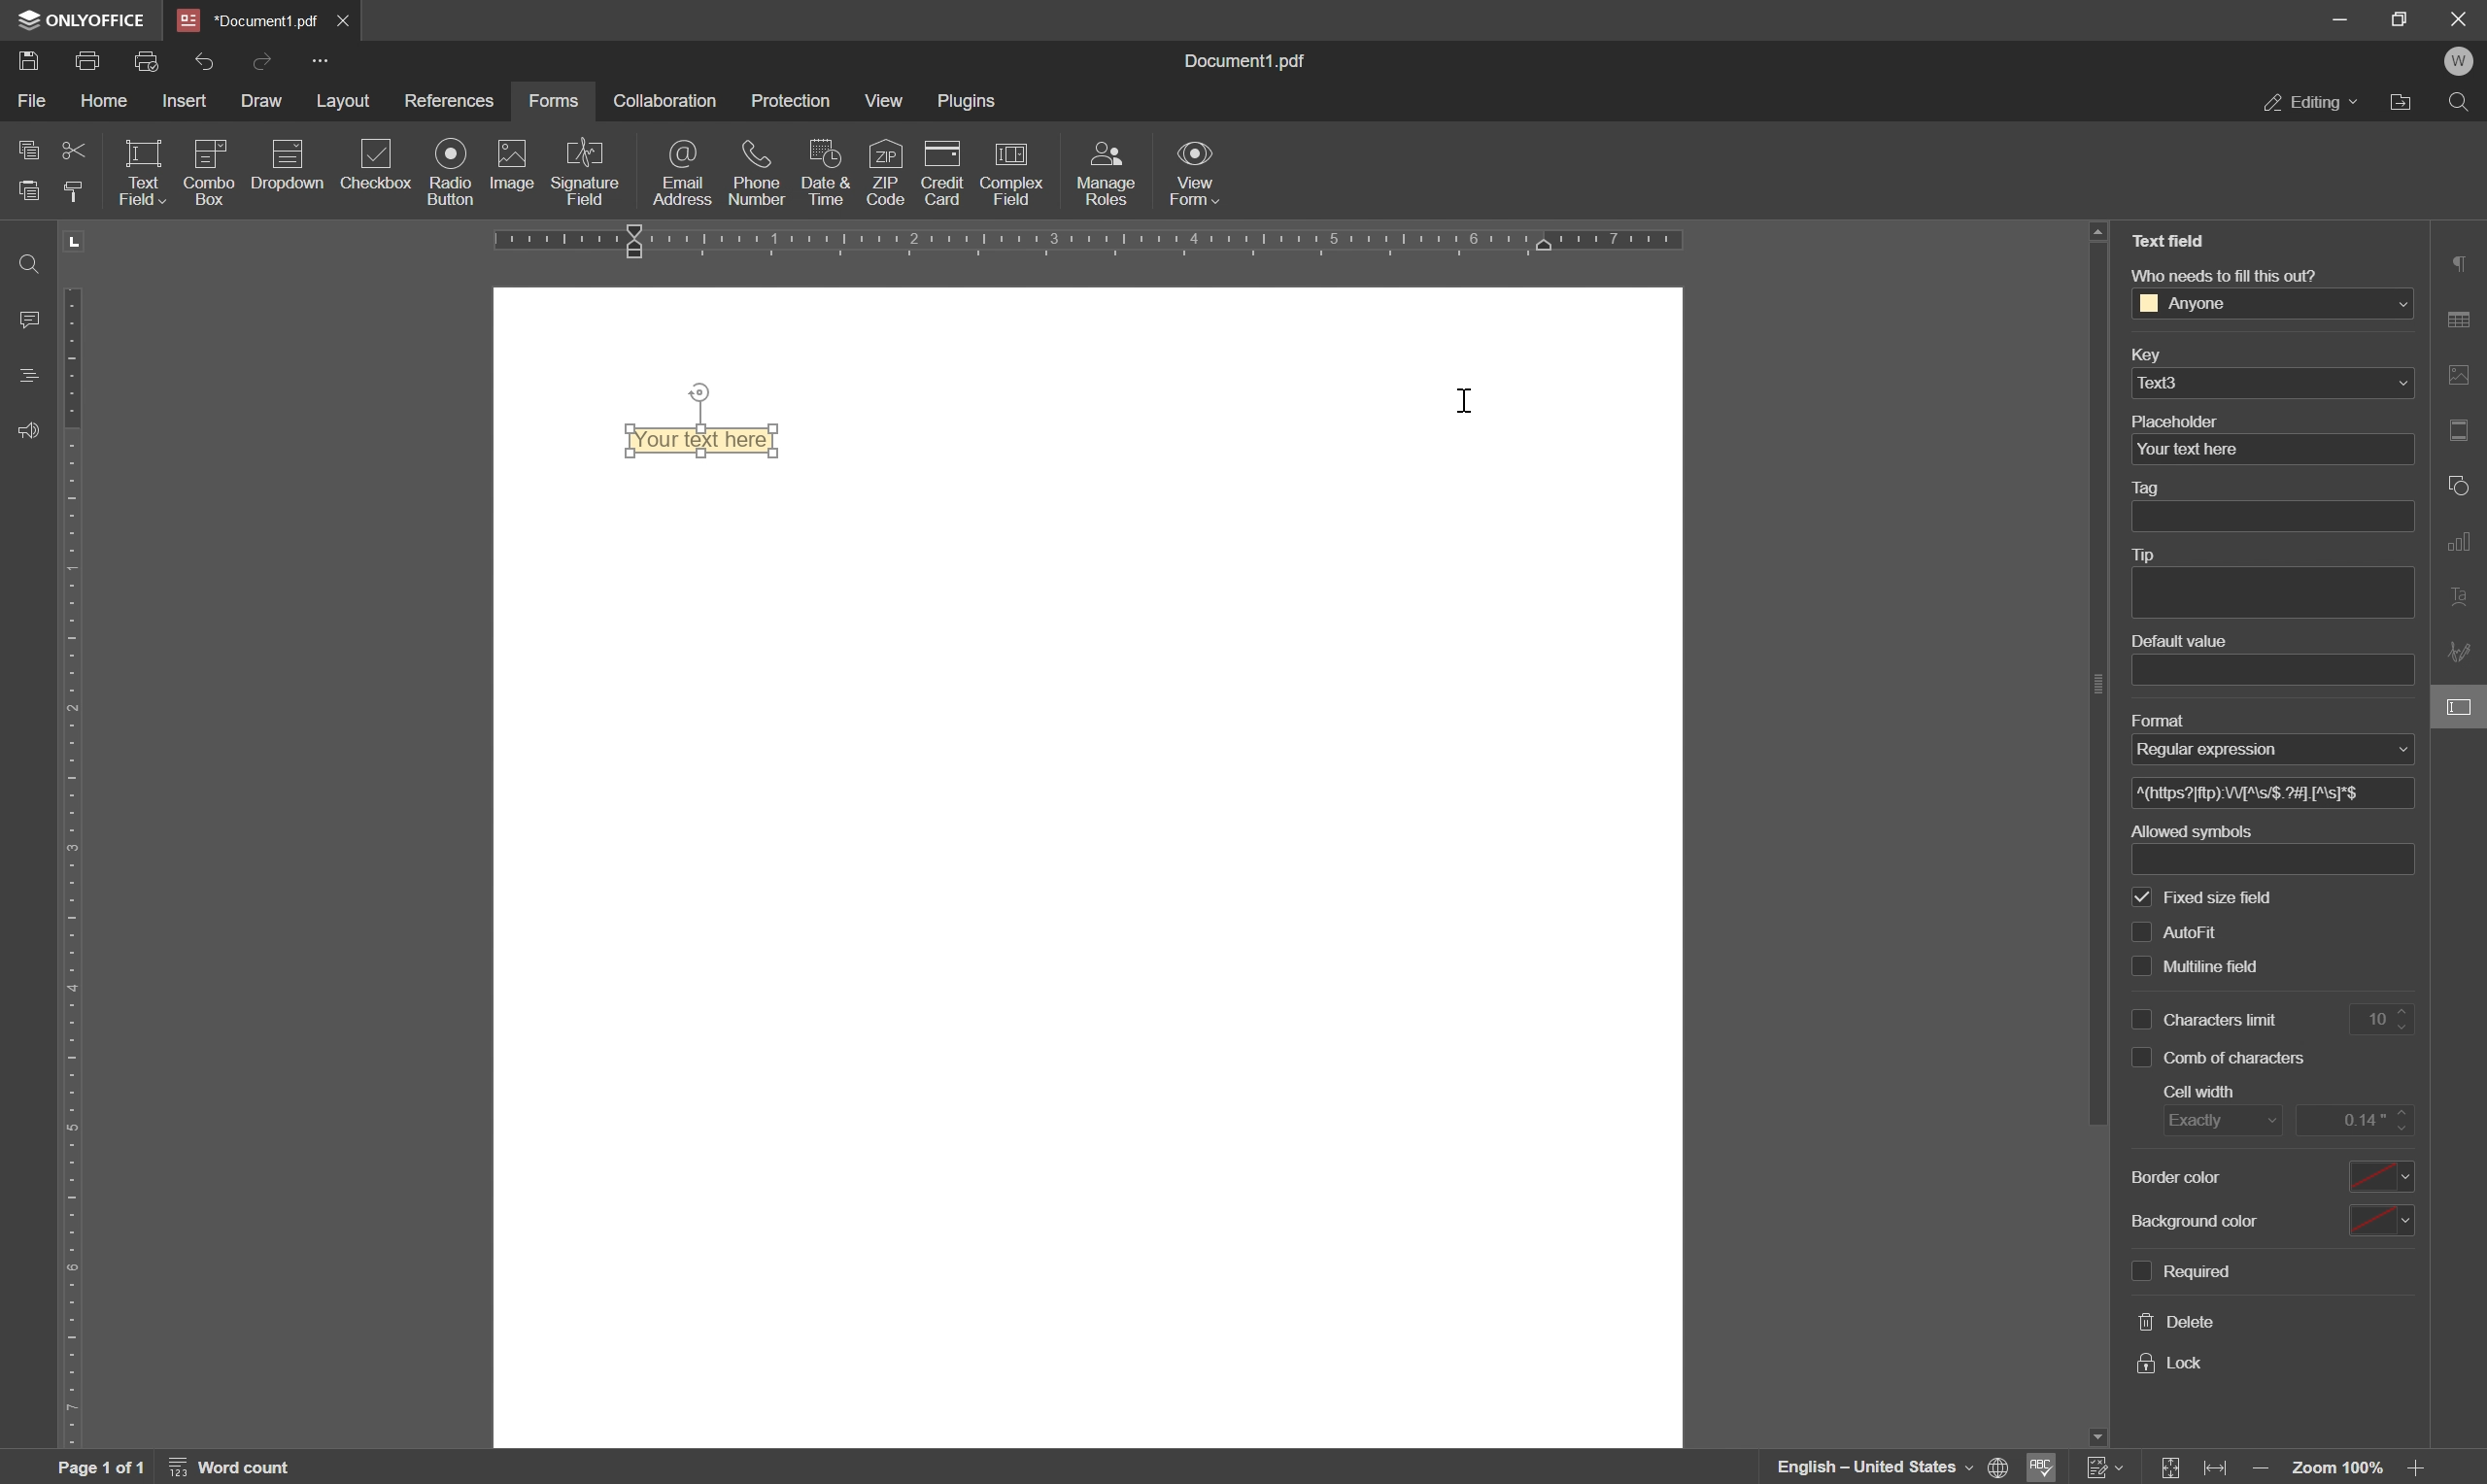 The width and height of the screenshot is (2487, 1484). I want to click on headings, so click(23, 377).